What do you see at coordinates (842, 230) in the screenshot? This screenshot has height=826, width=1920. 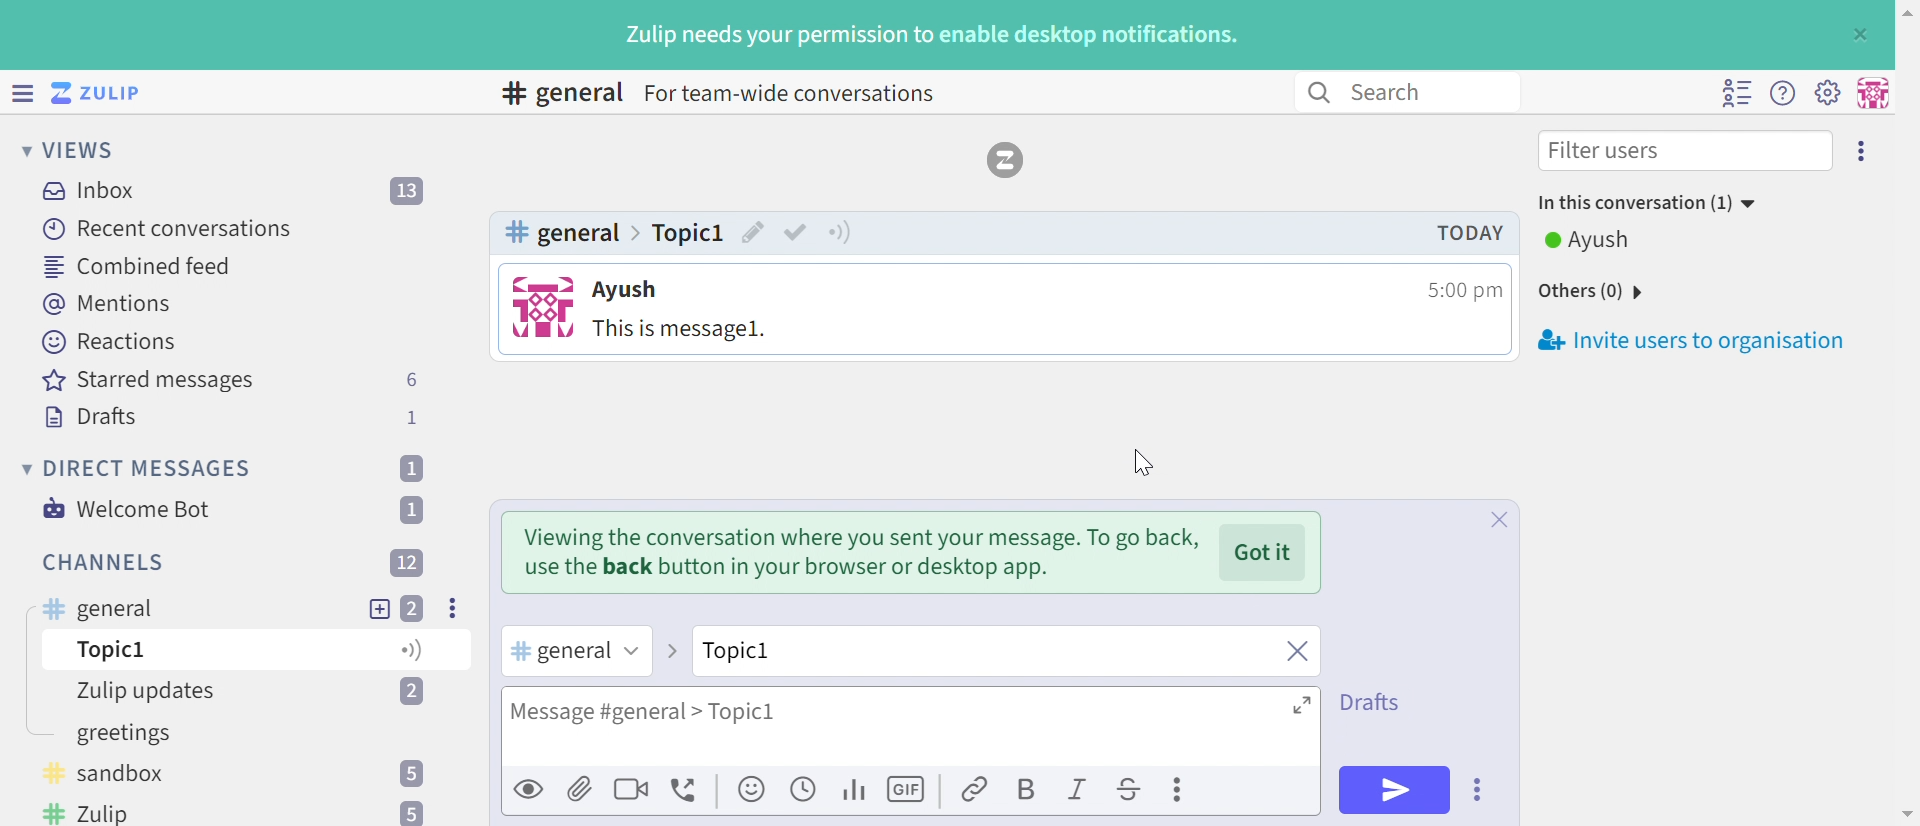 I see `Configure topic configuration` at bounding box center [842, 230].